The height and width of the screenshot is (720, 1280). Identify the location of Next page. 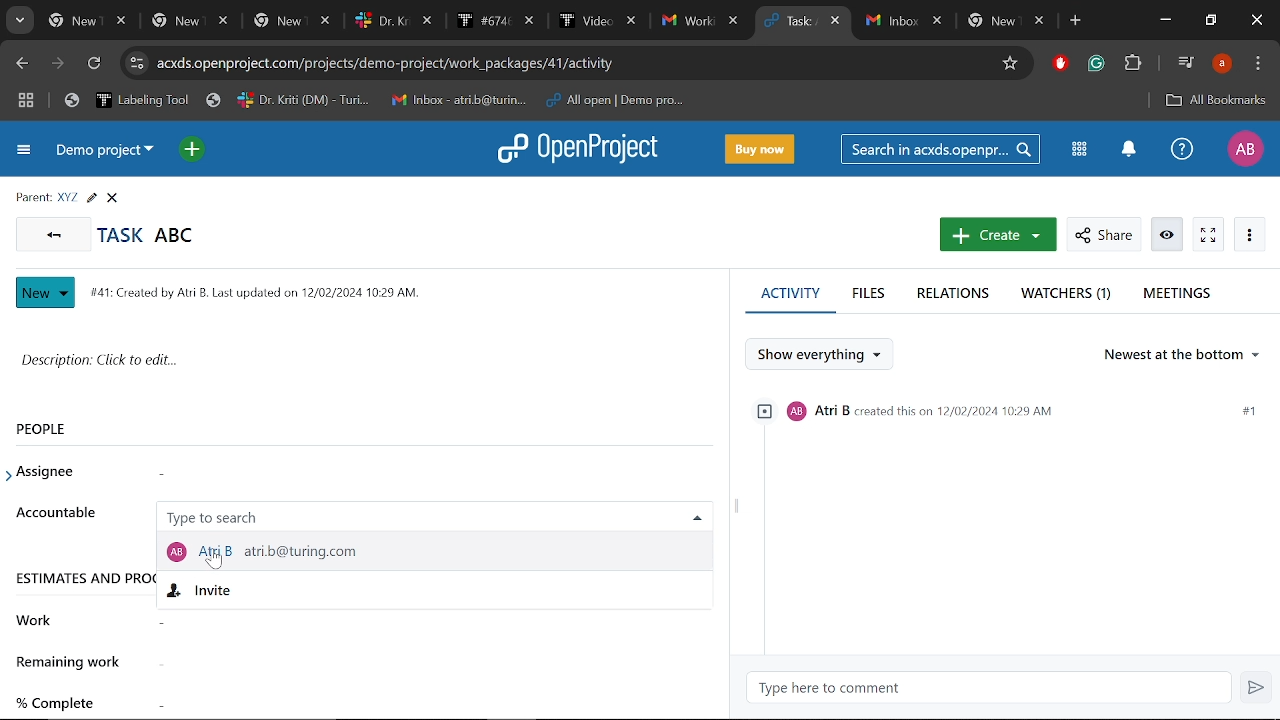
(58, 64).